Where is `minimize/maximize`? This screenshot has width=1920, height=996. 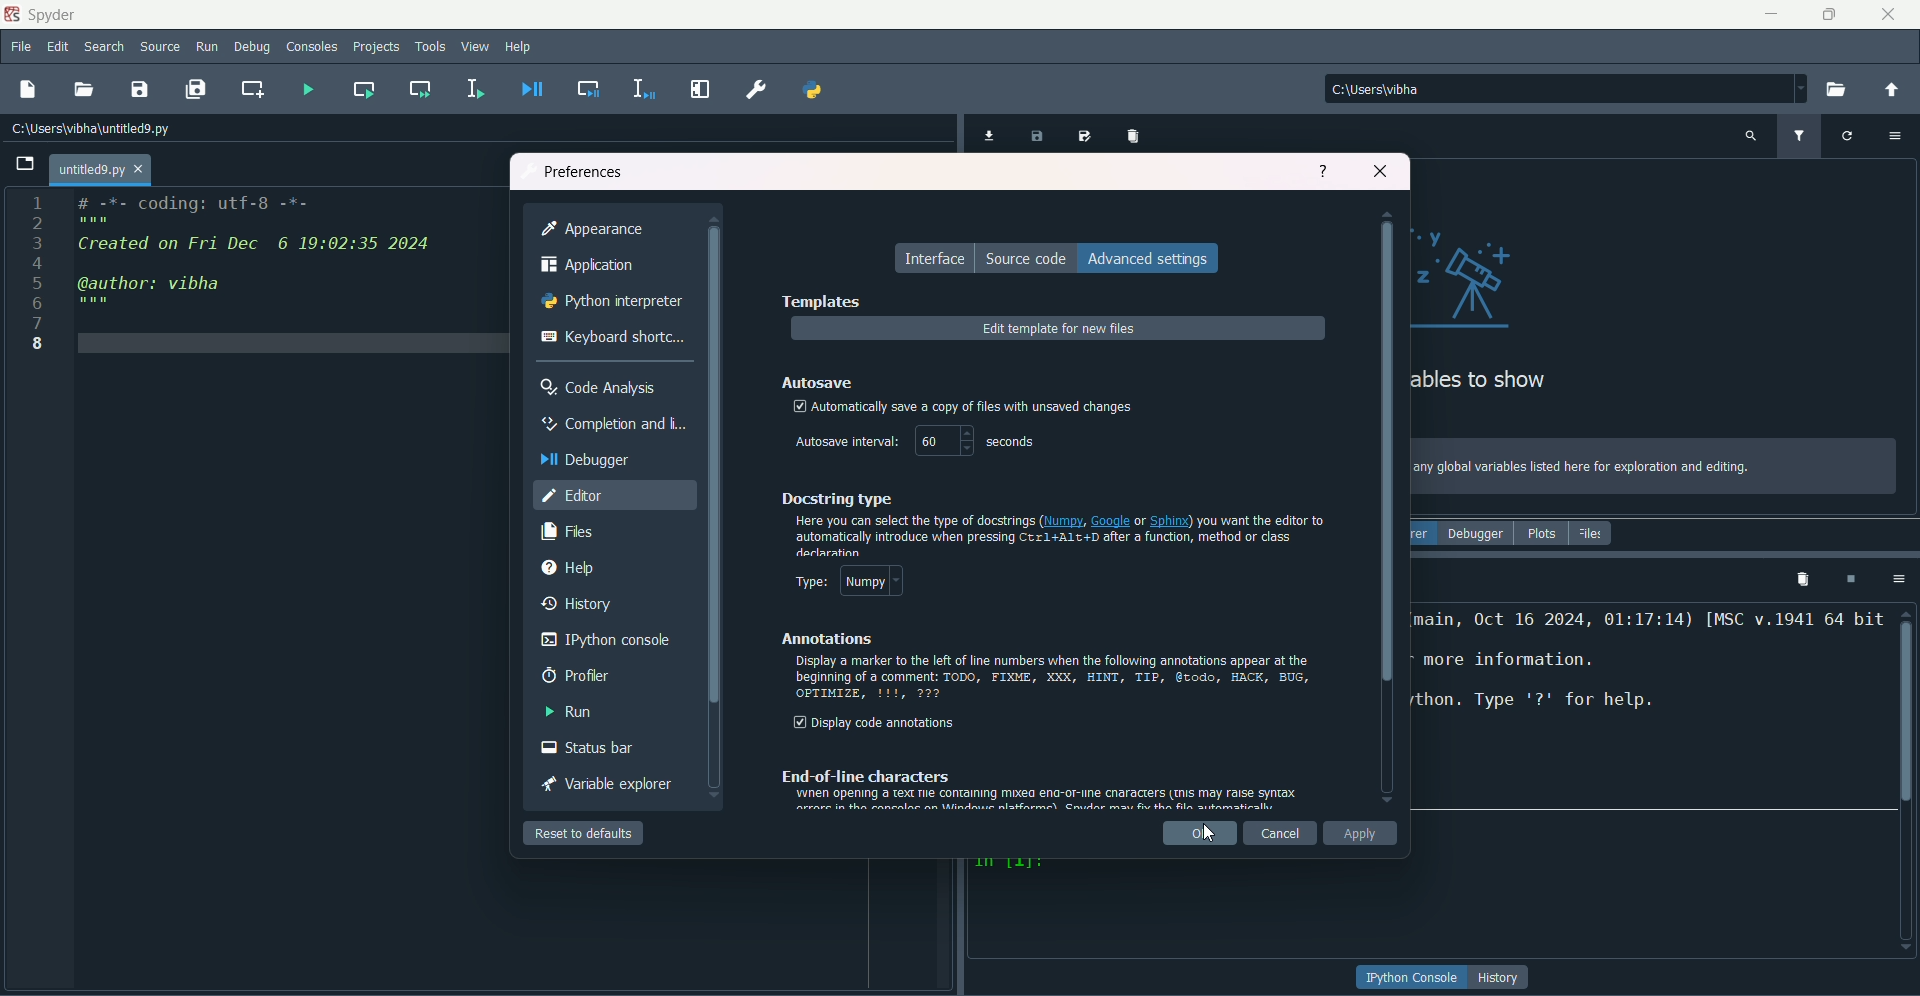 minimize/maximize is located at coordinates (1828, 14).